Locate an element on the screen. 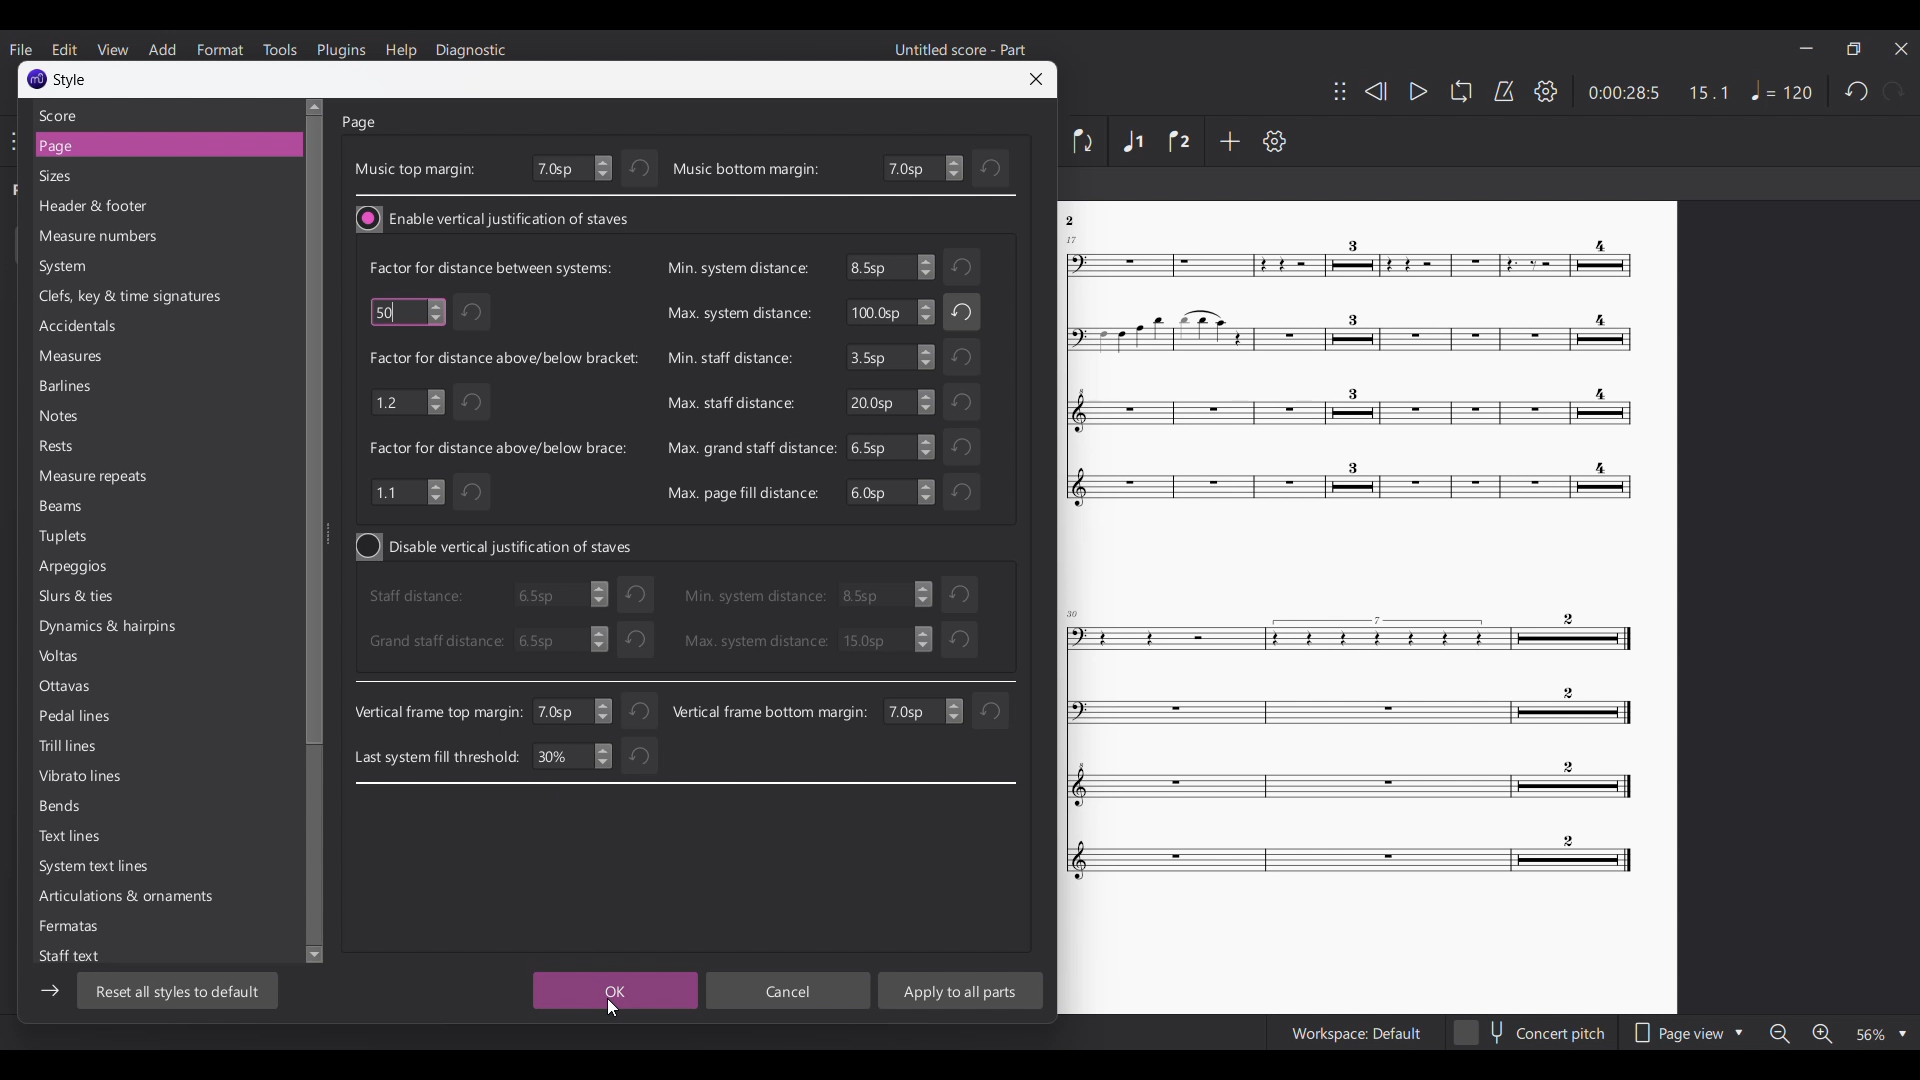 The width and height of the screenshot is (1920, 1080). Add menu is located at coordinates (162, 49).